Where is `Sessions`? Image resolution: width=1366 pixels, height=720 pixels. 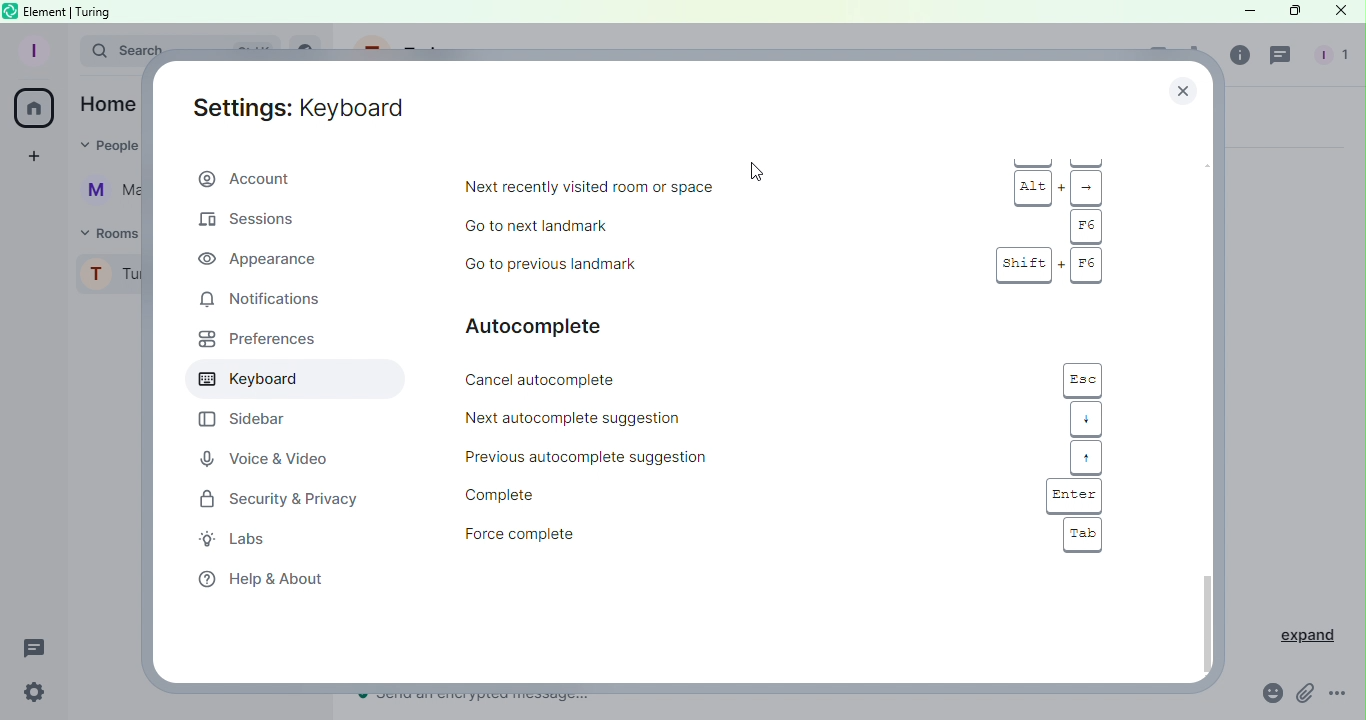 Sessions is located at coordinates (258, 223).